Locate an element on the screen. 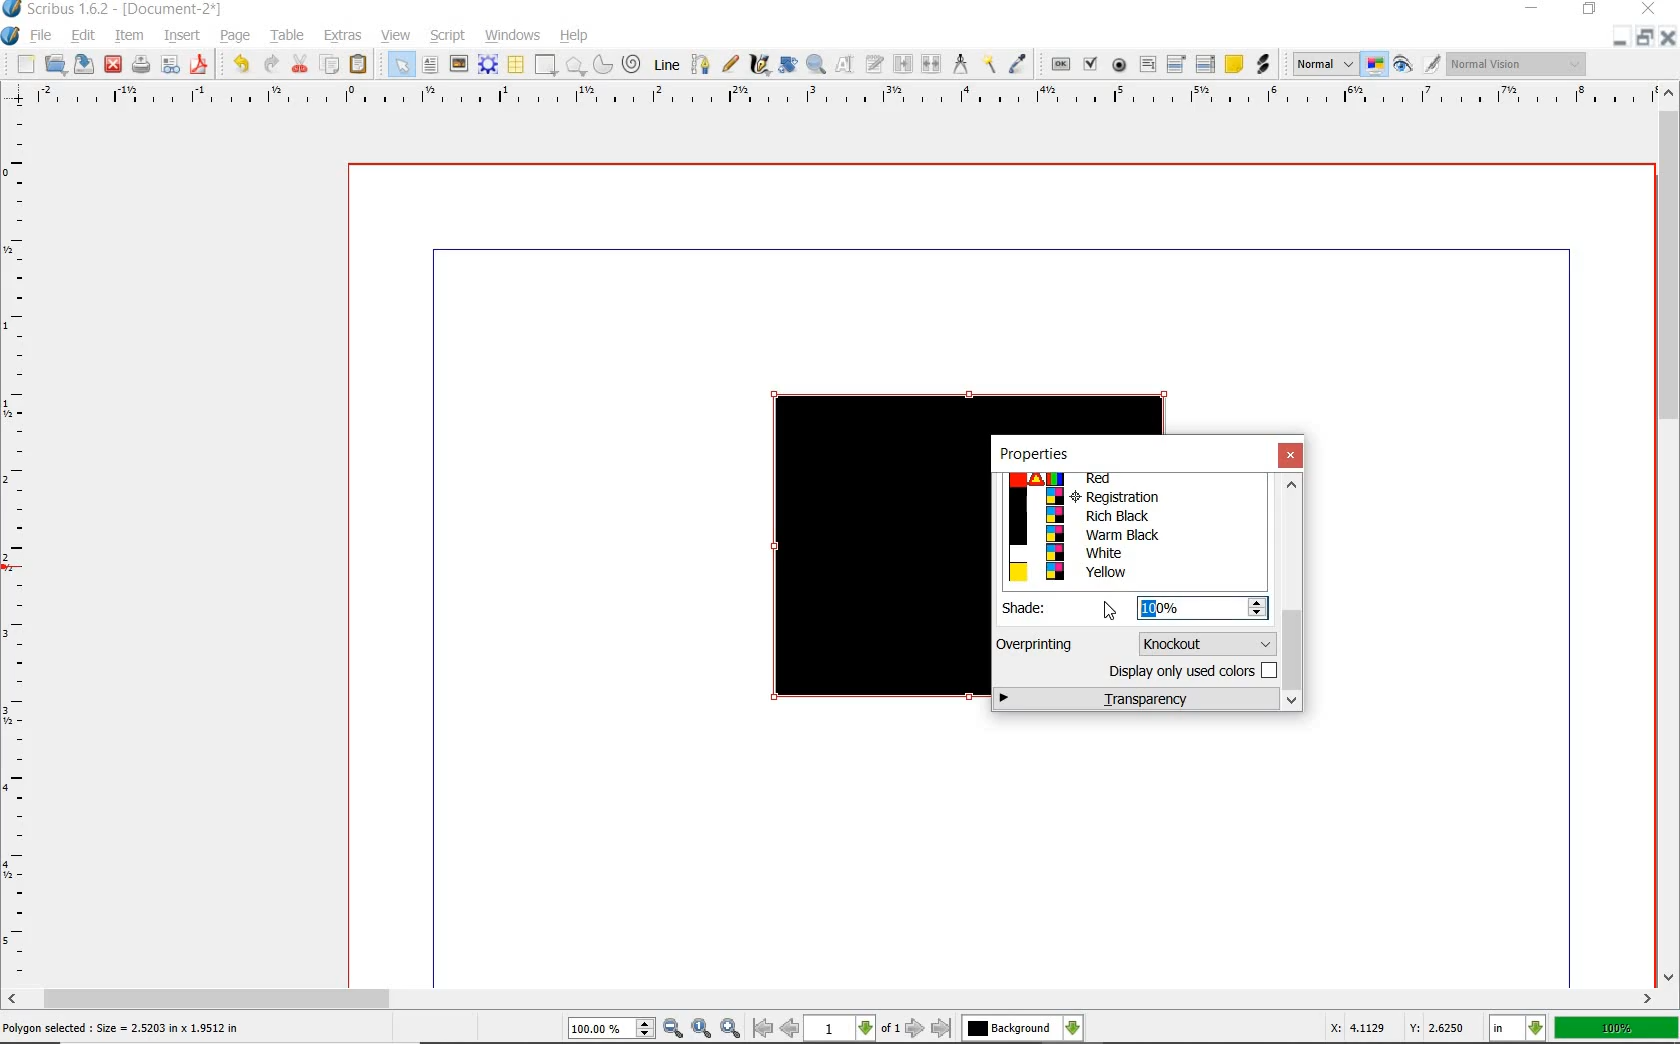  go to first page is located at coordinates (762, 1030).